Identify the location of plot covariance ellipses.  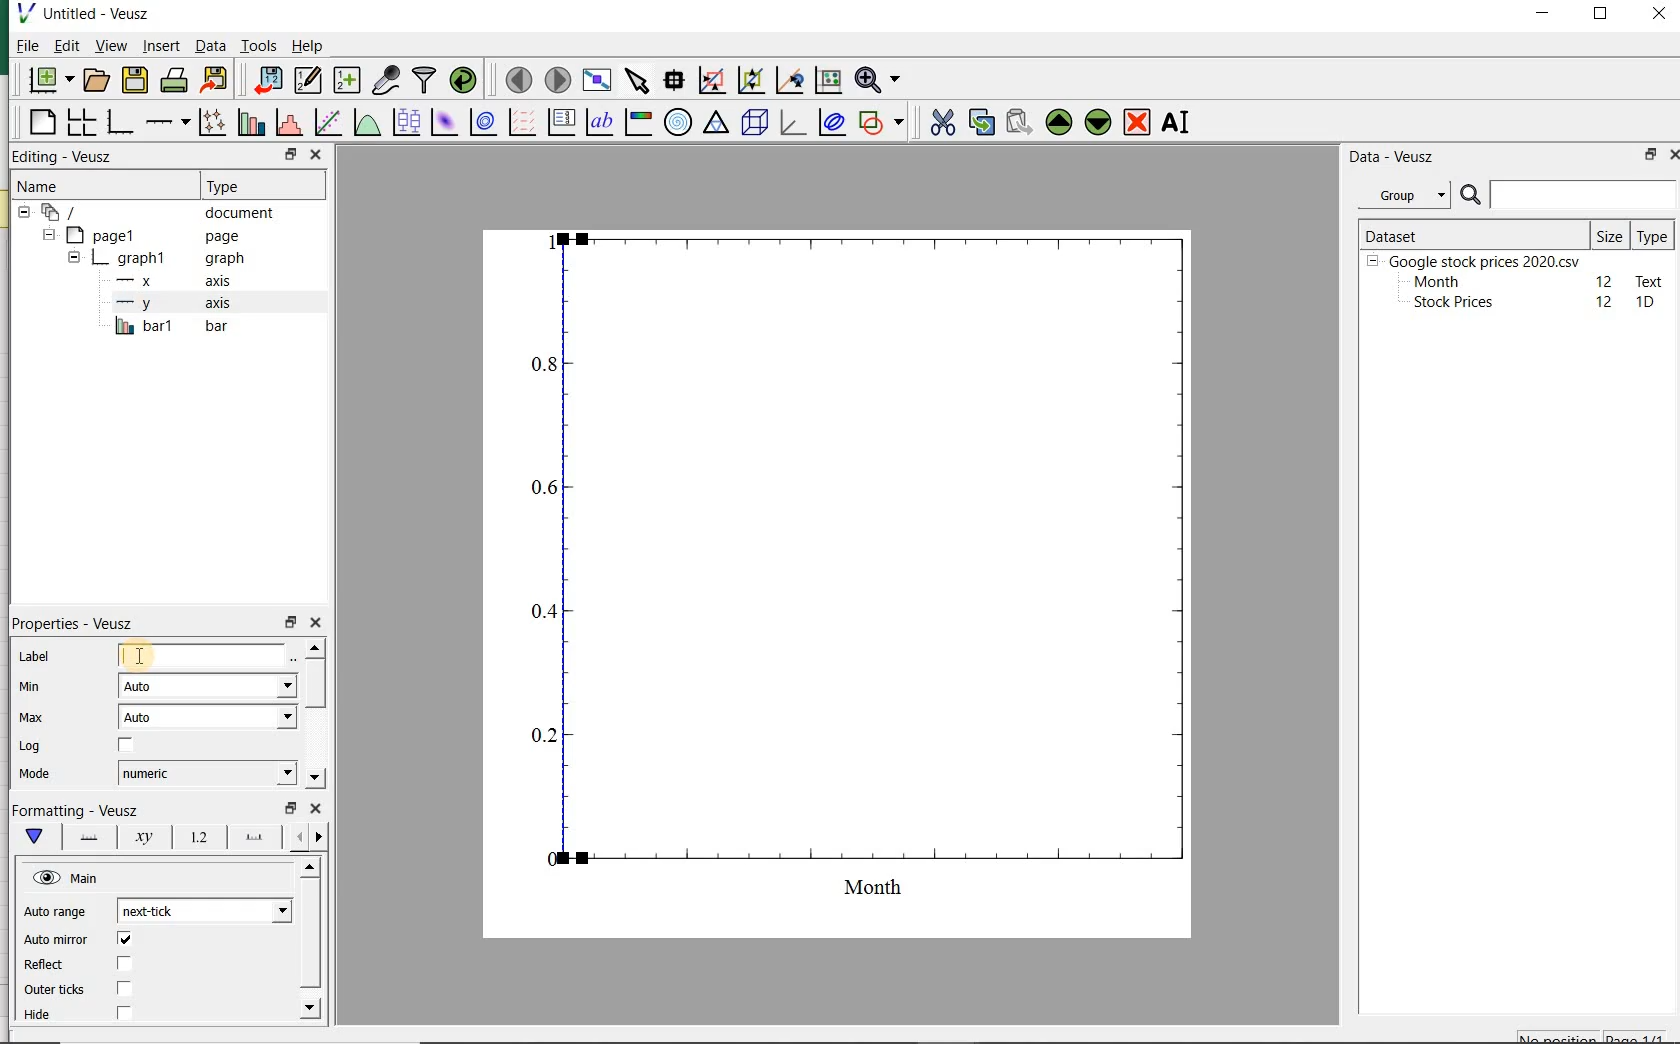
(832, 123).